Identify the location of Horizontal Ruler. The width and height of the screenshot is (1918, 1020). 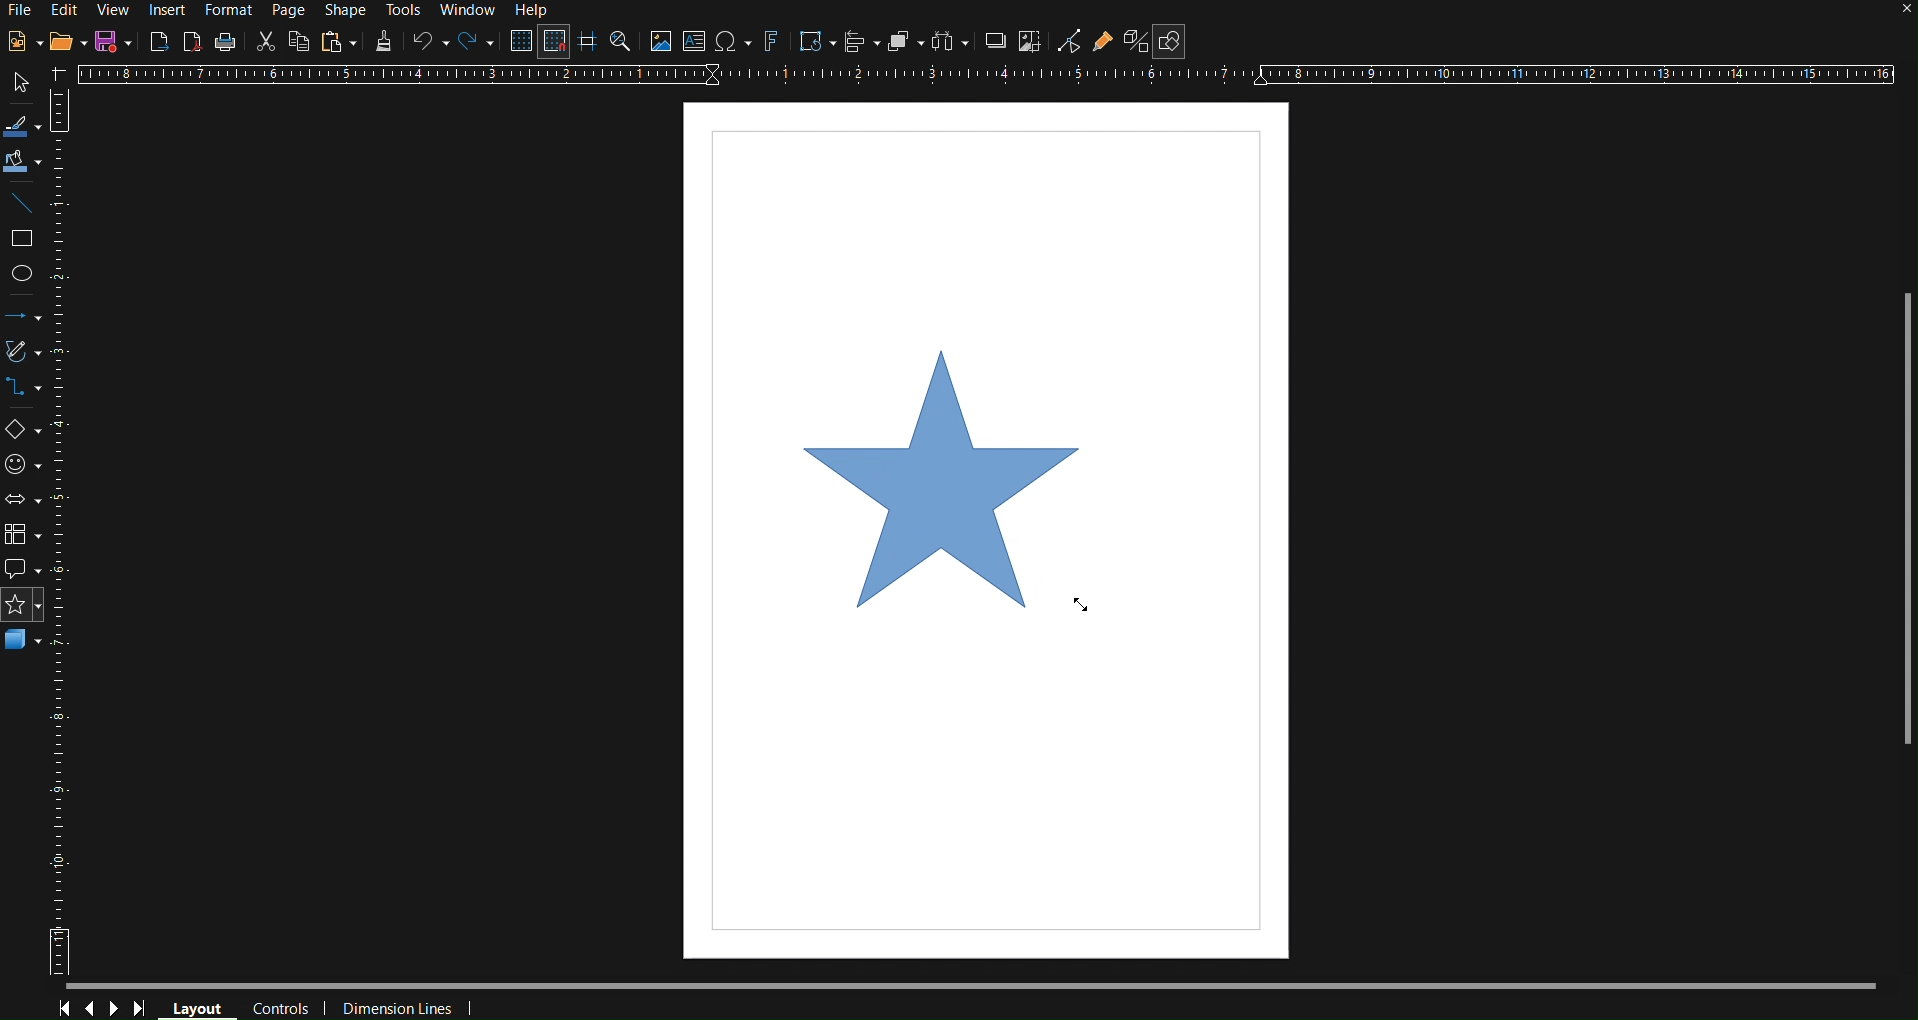
(985, 75).